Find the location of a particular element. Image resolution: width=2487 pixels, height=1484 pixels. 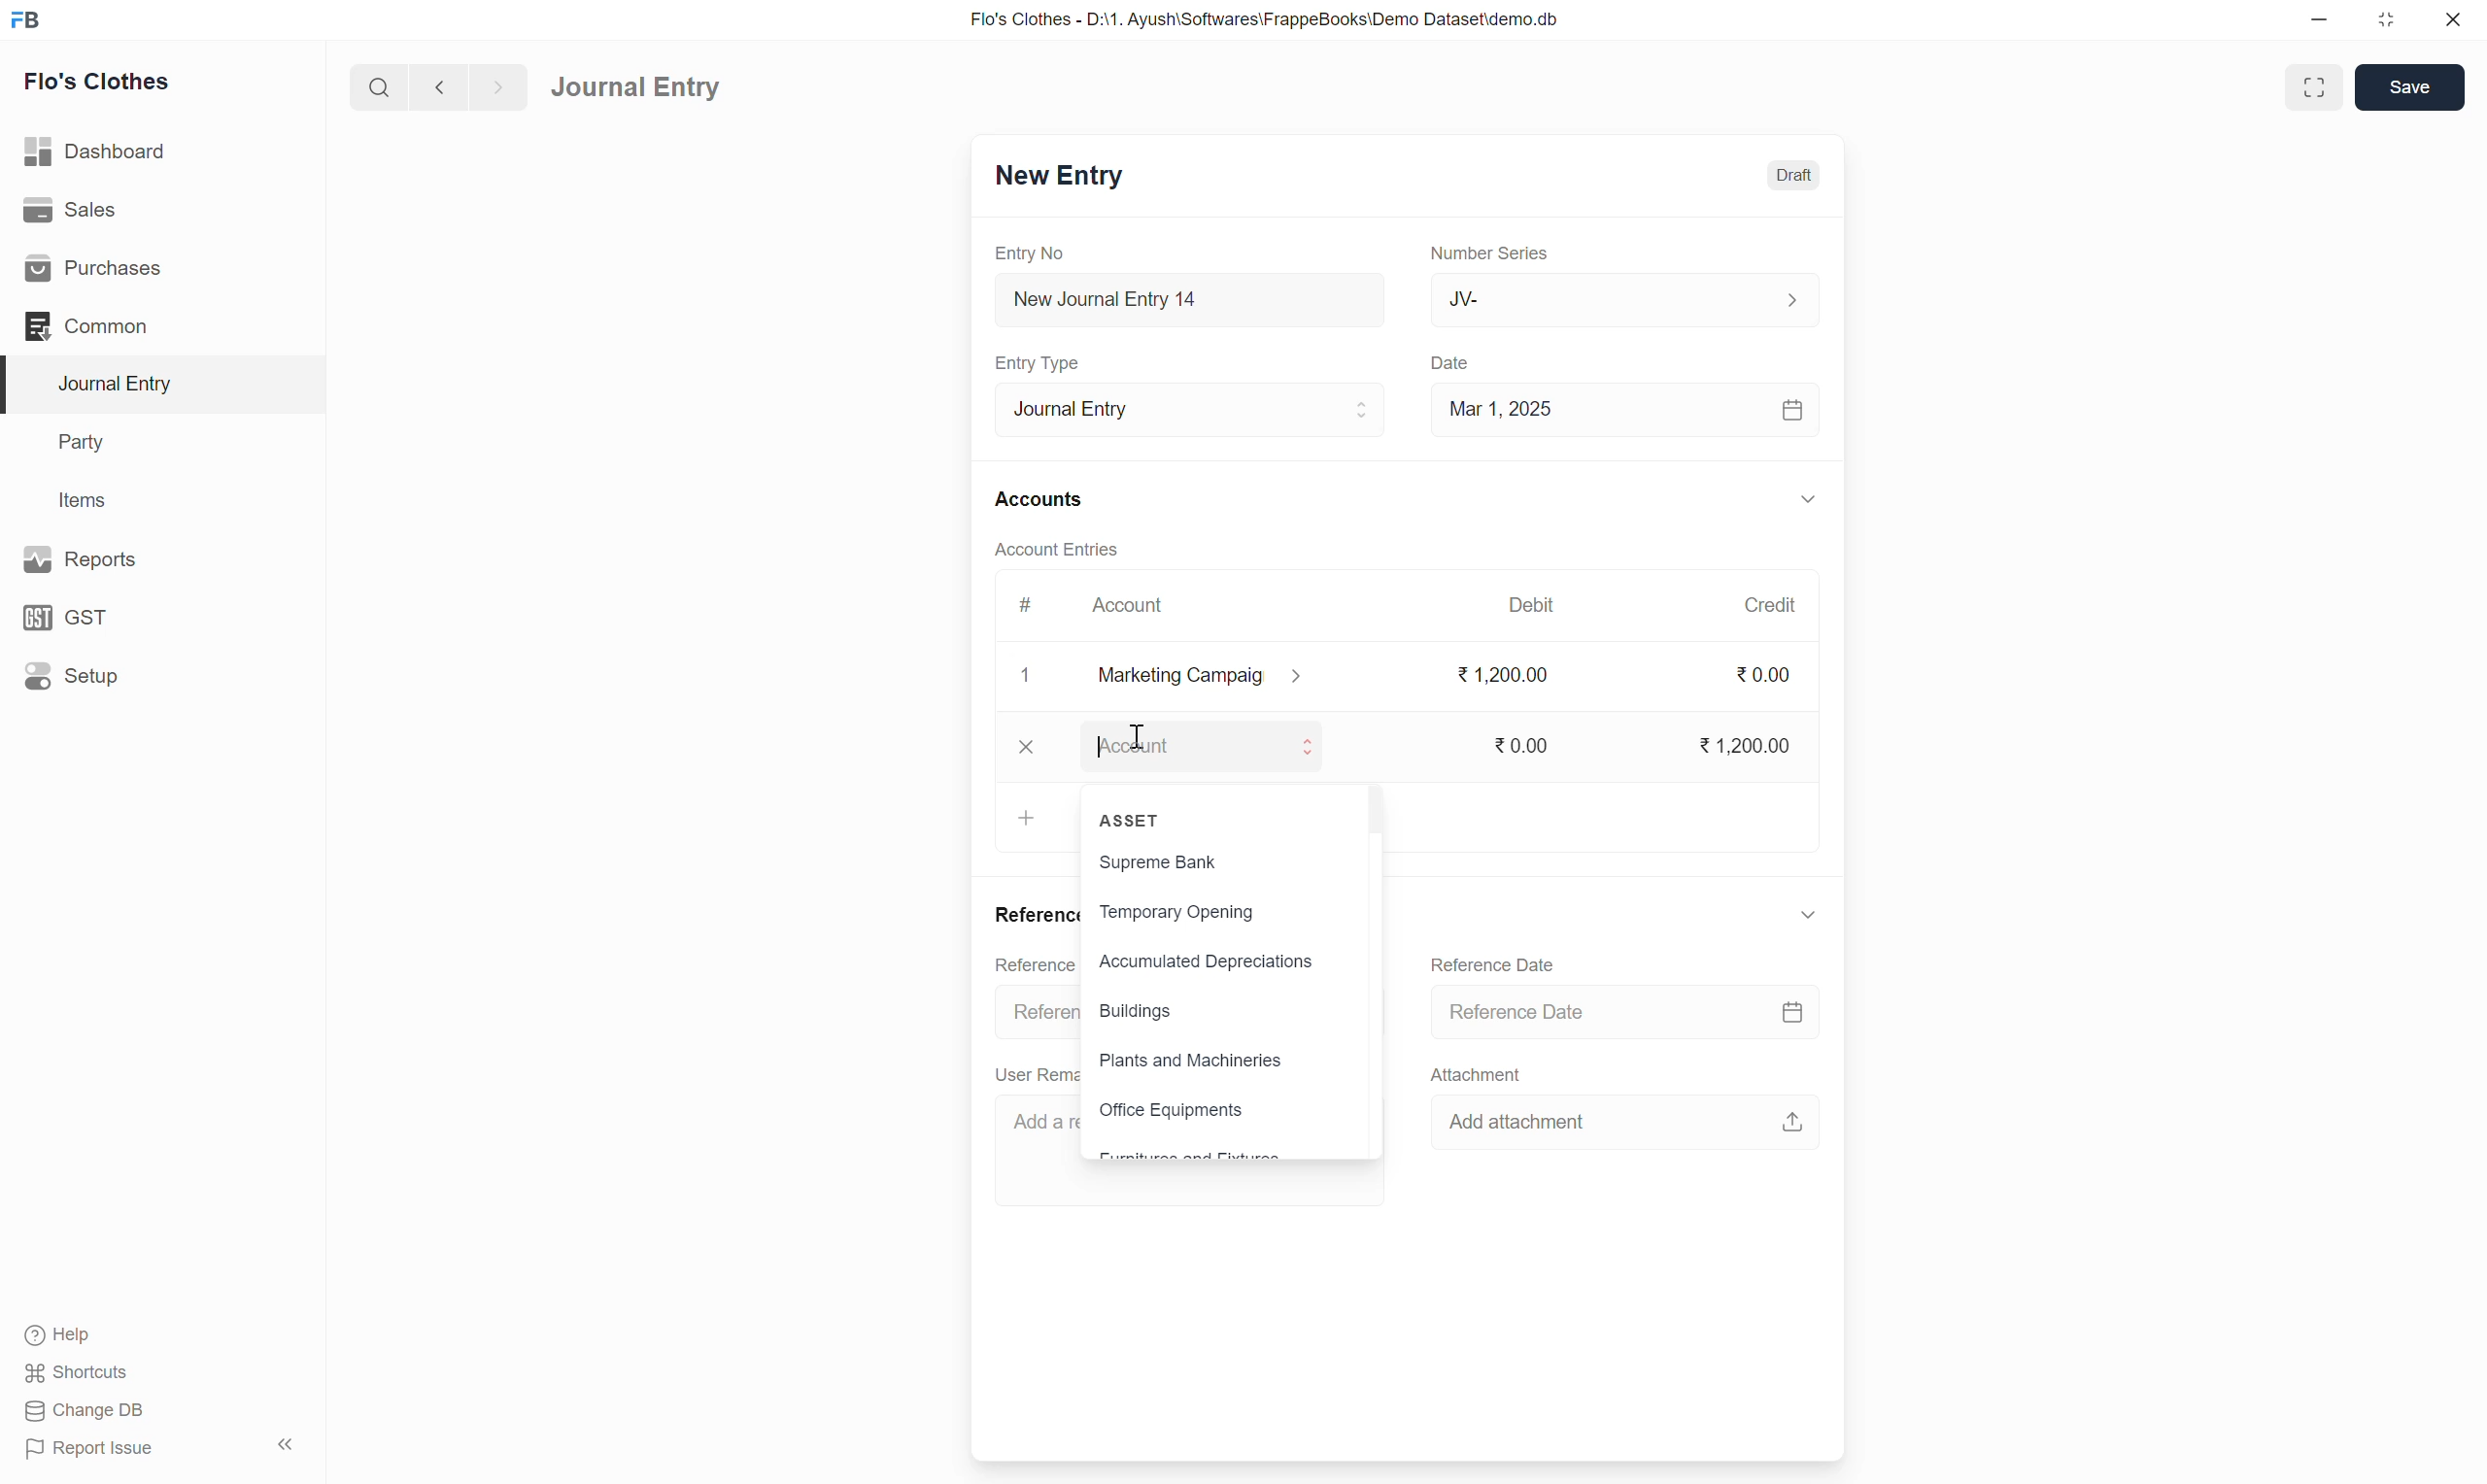

back is located at coordinates (435, 87).